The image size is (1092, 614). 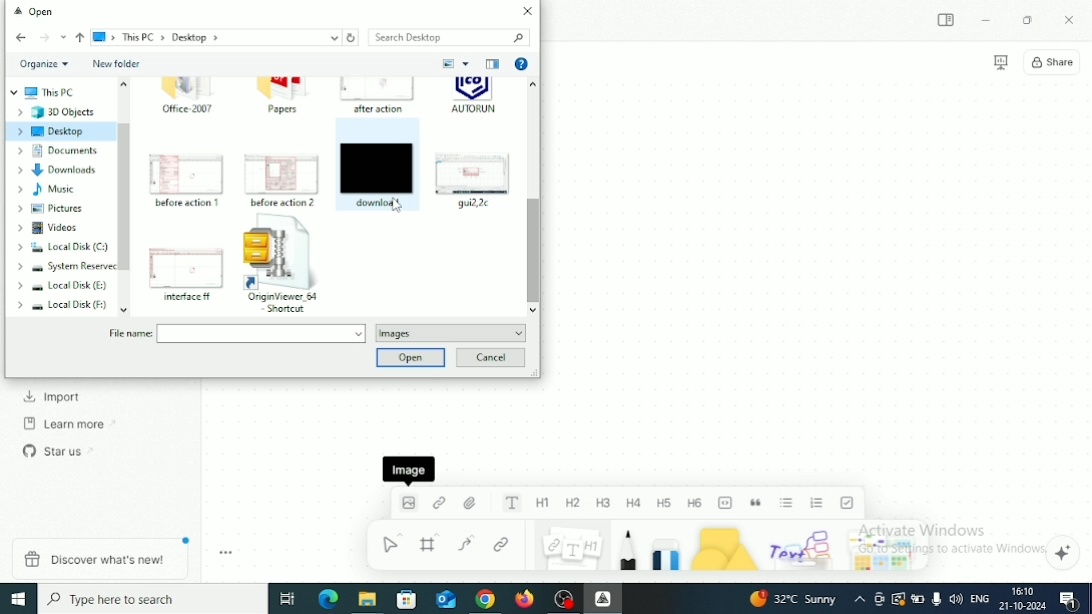 What do you see at coordinates (512, 503) in the screenshot?
I see `Text` at bounding box center [512, 503].